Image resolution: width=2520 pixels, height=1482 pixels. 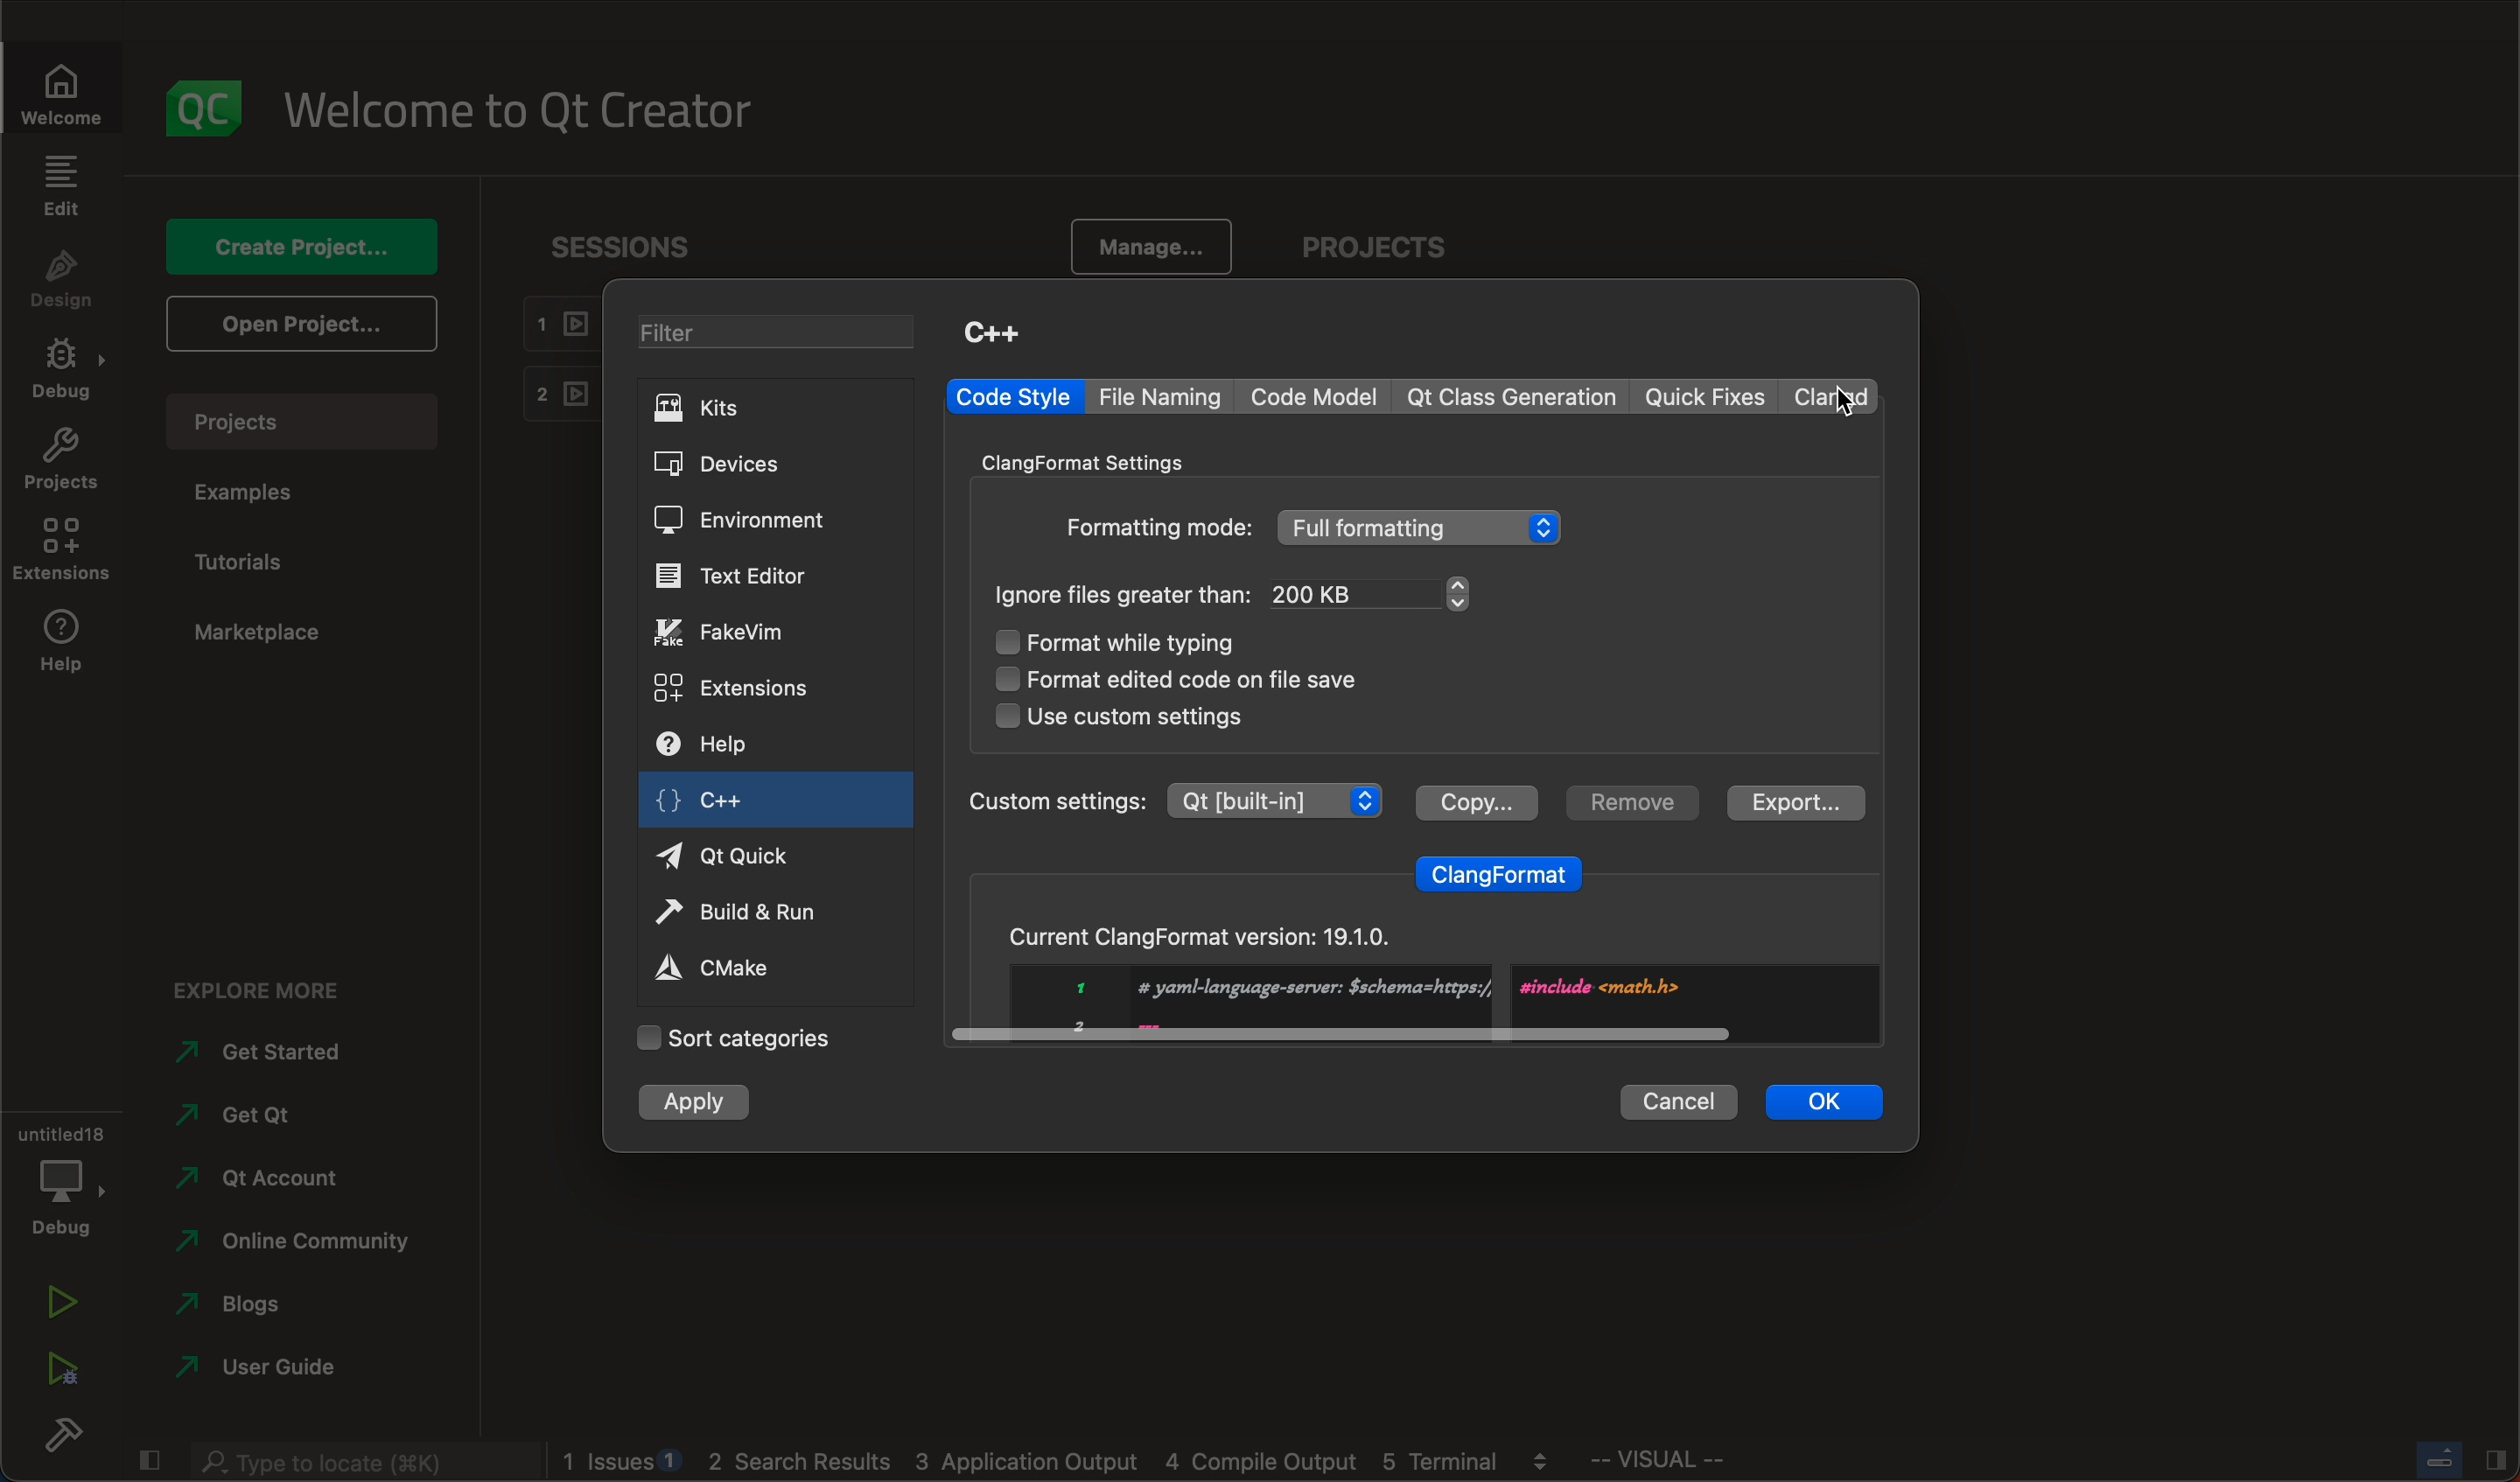 What do you see at coordinates (750, 412) in the screenshot?
I see `KITS` at bounding box center [750, 412].